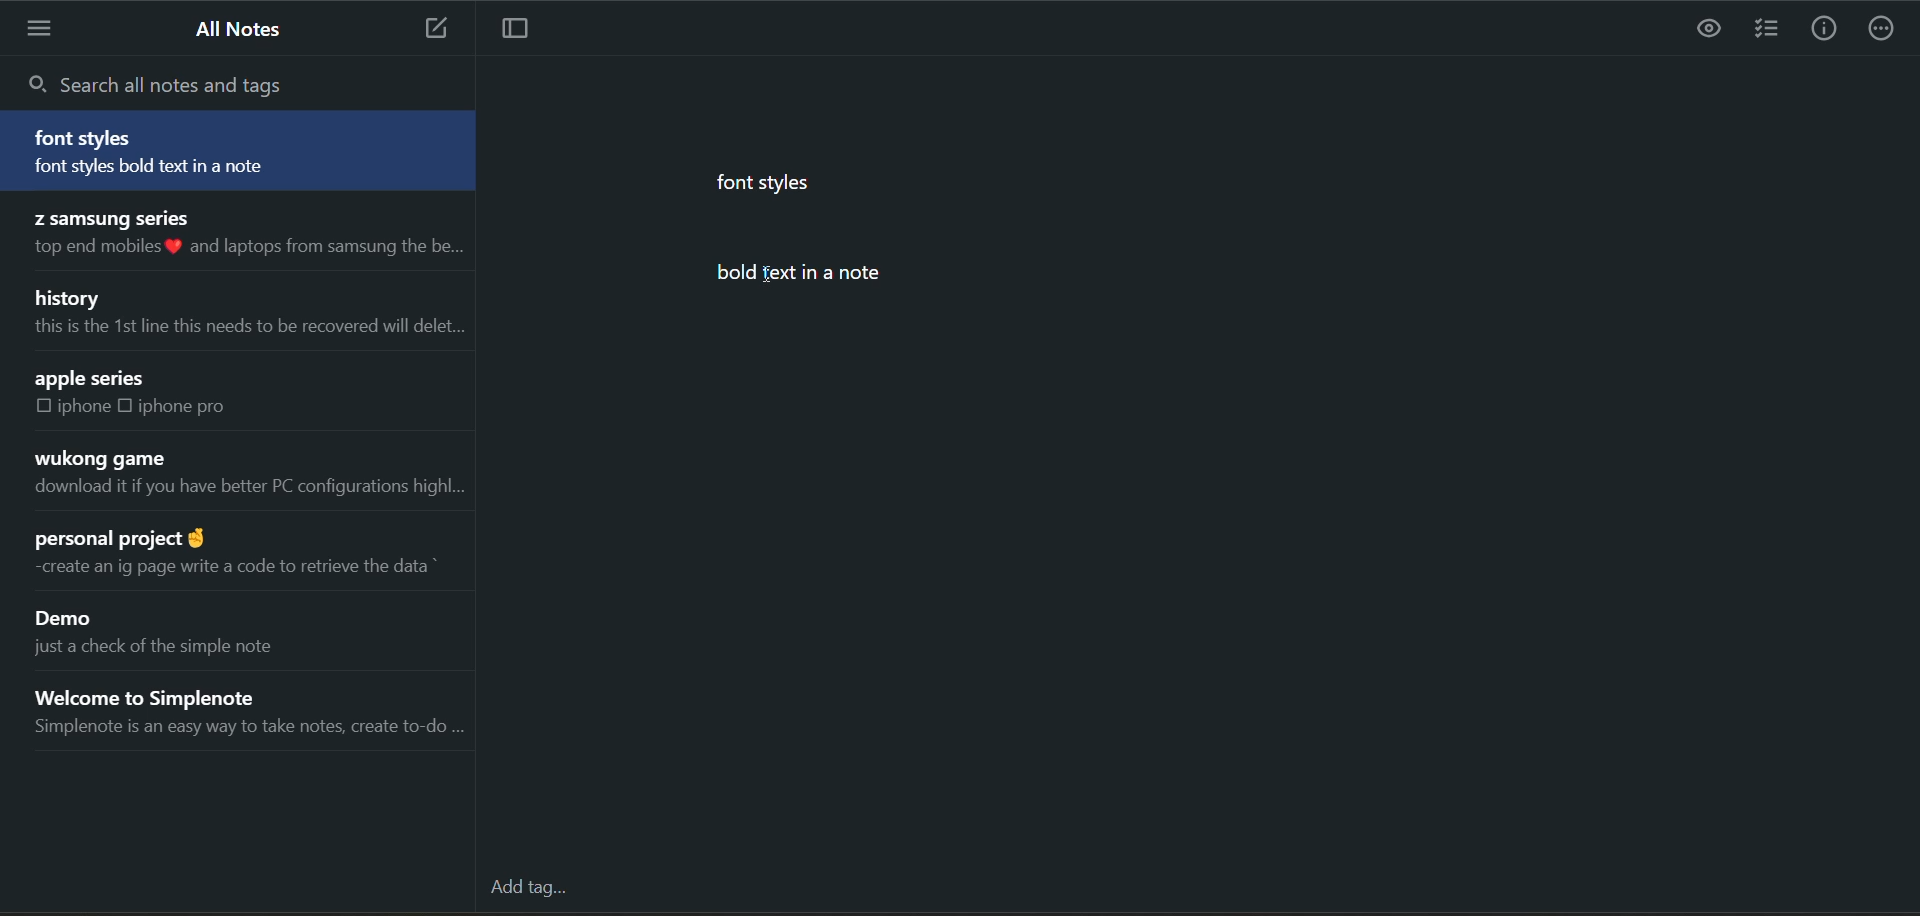 Image resolution: width=1920 pixels, height=916 pixels. Describe the element at coordinates (88, 138) in the screenshot. I see `font styles` at that location.